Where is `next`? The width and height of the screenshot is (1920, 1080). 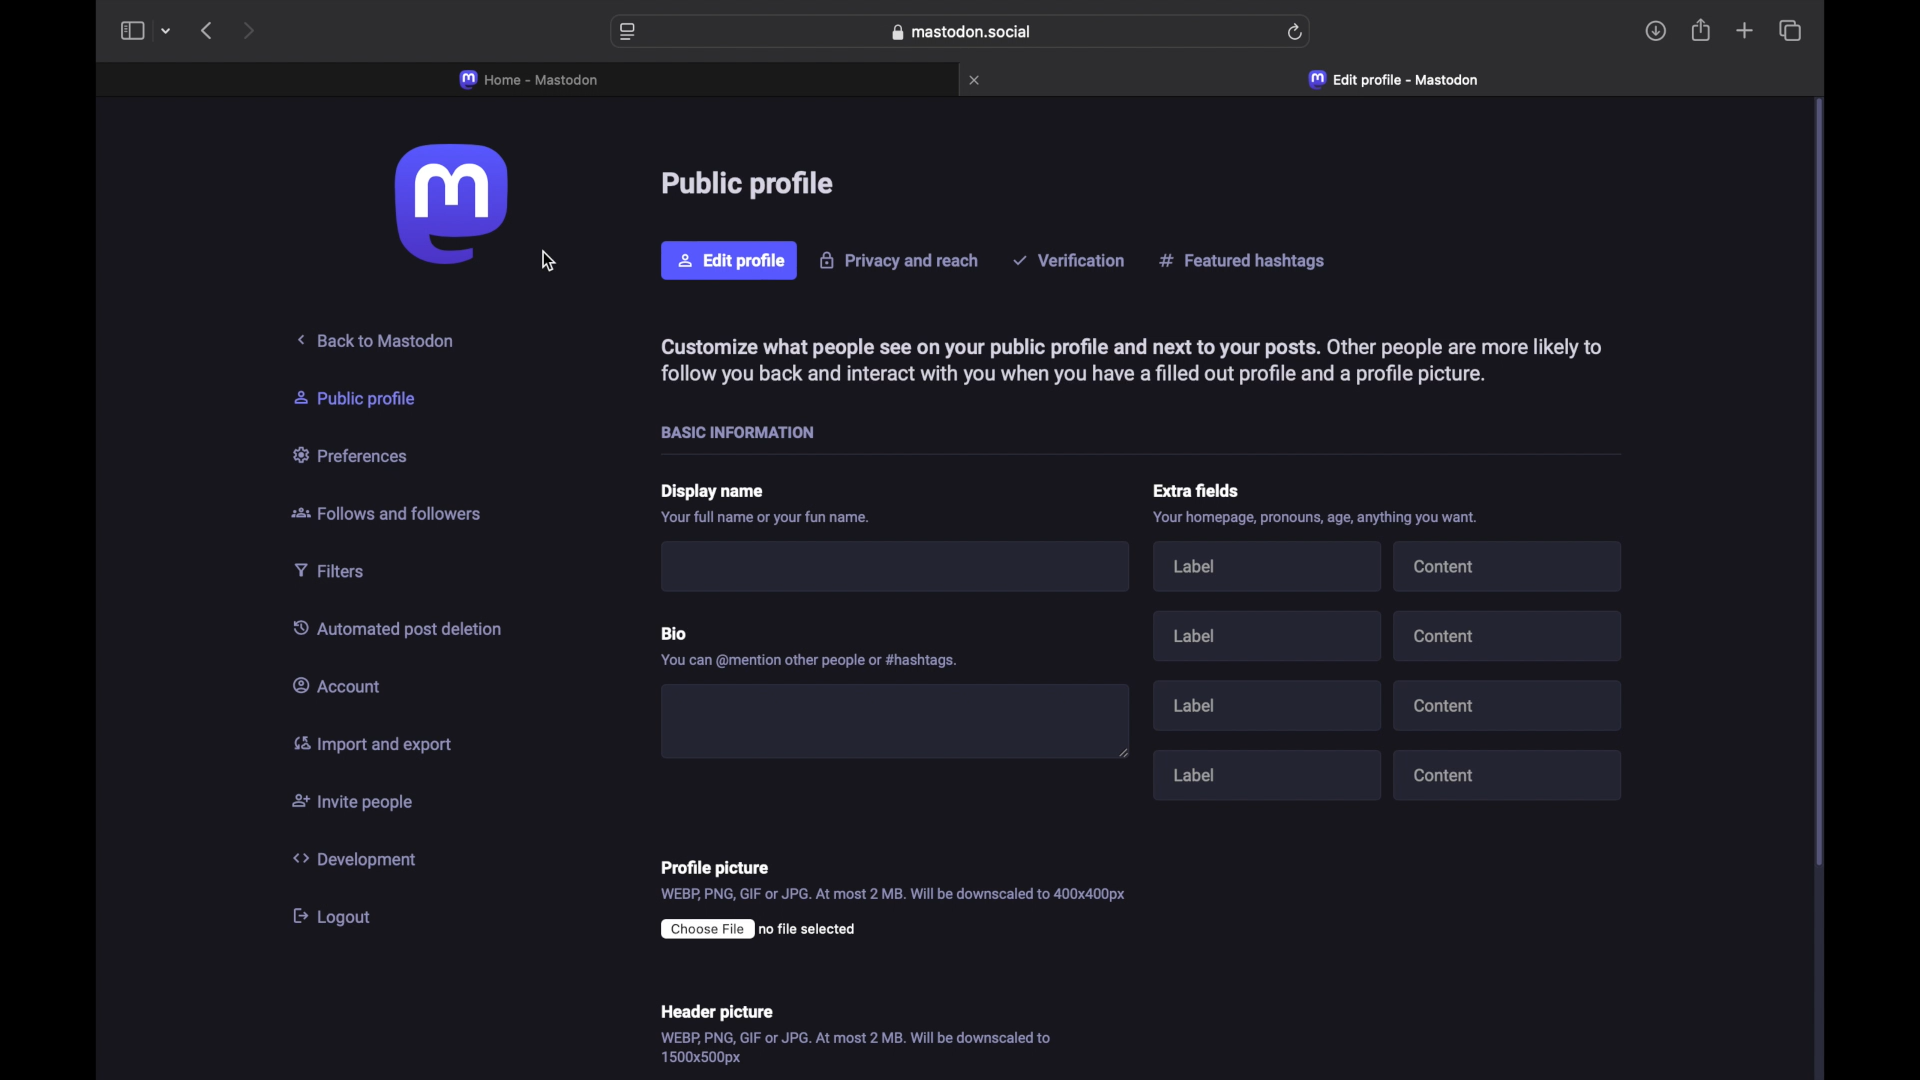 next is located at coordinates (248, 30).